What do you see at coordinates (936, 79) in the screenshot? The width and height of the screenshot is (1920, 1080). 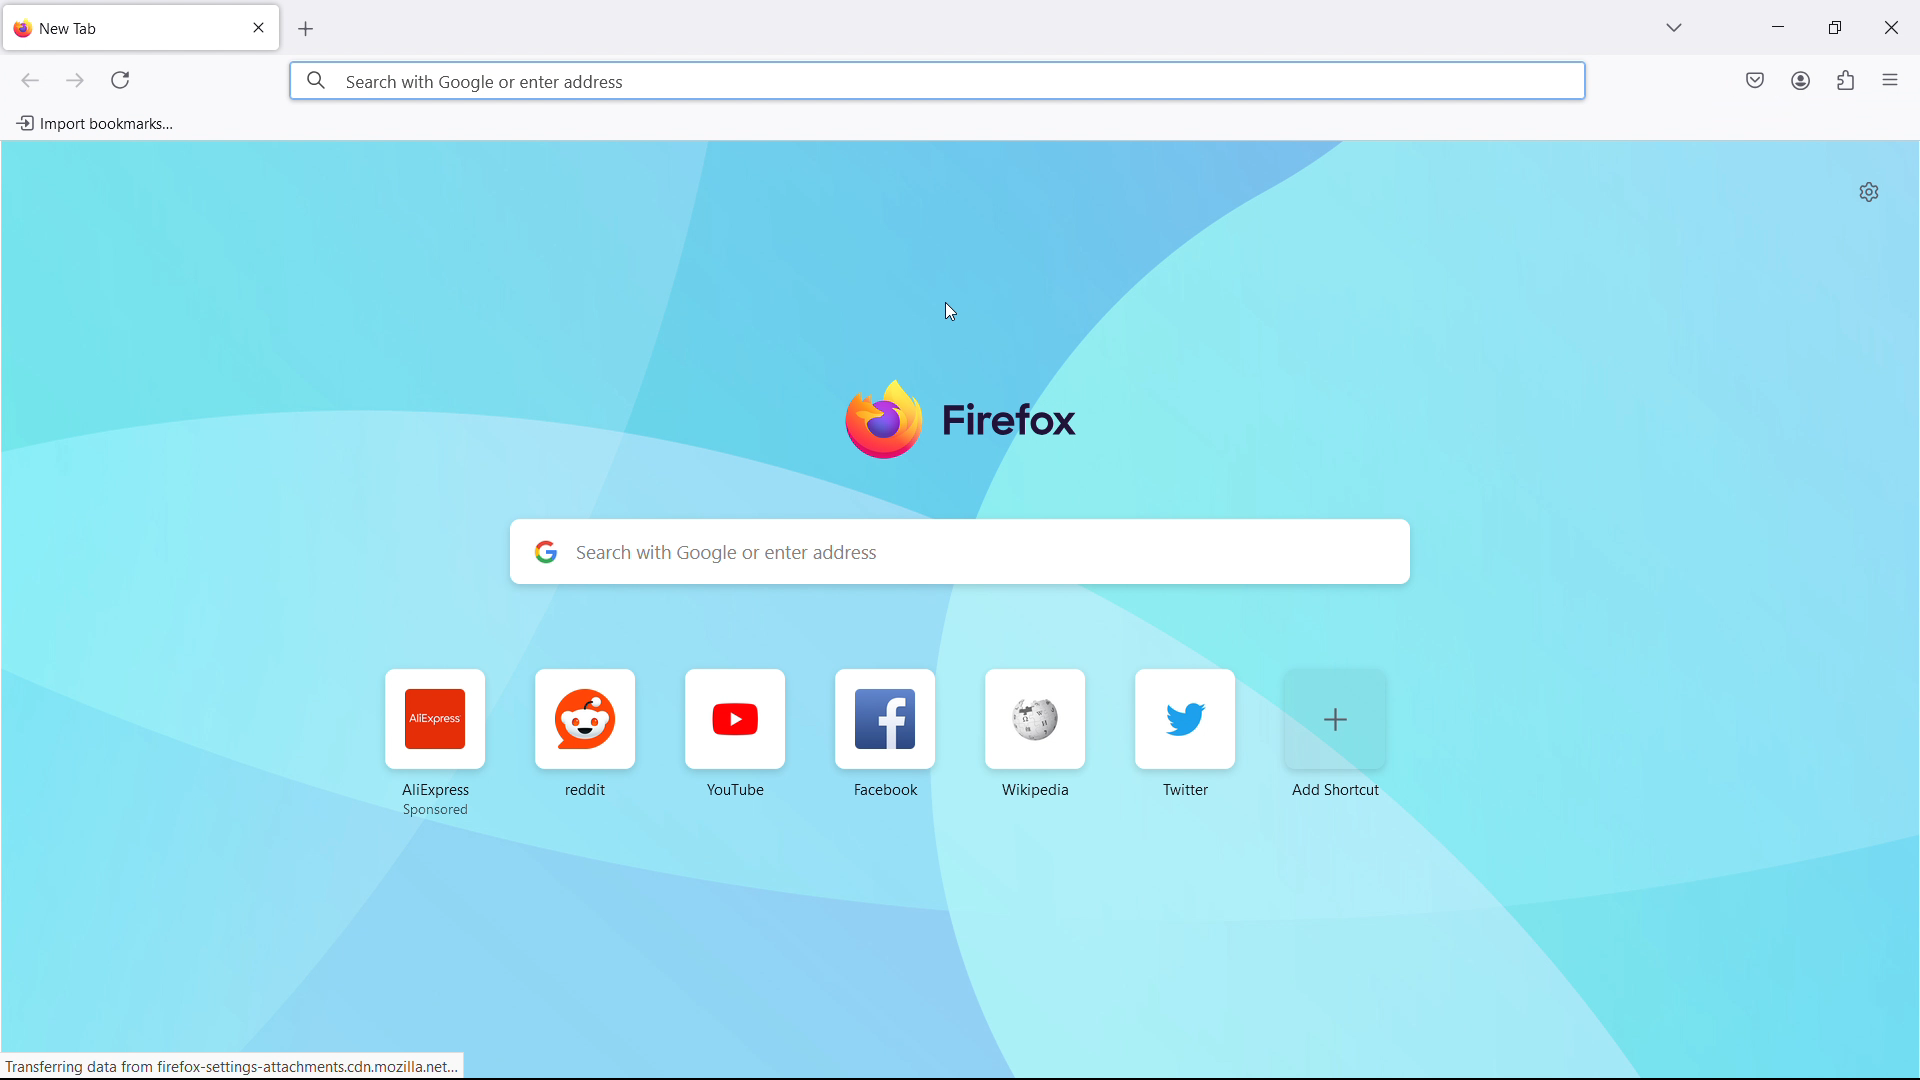 I see `search with google or enter address` at bounding box center [936, 79].